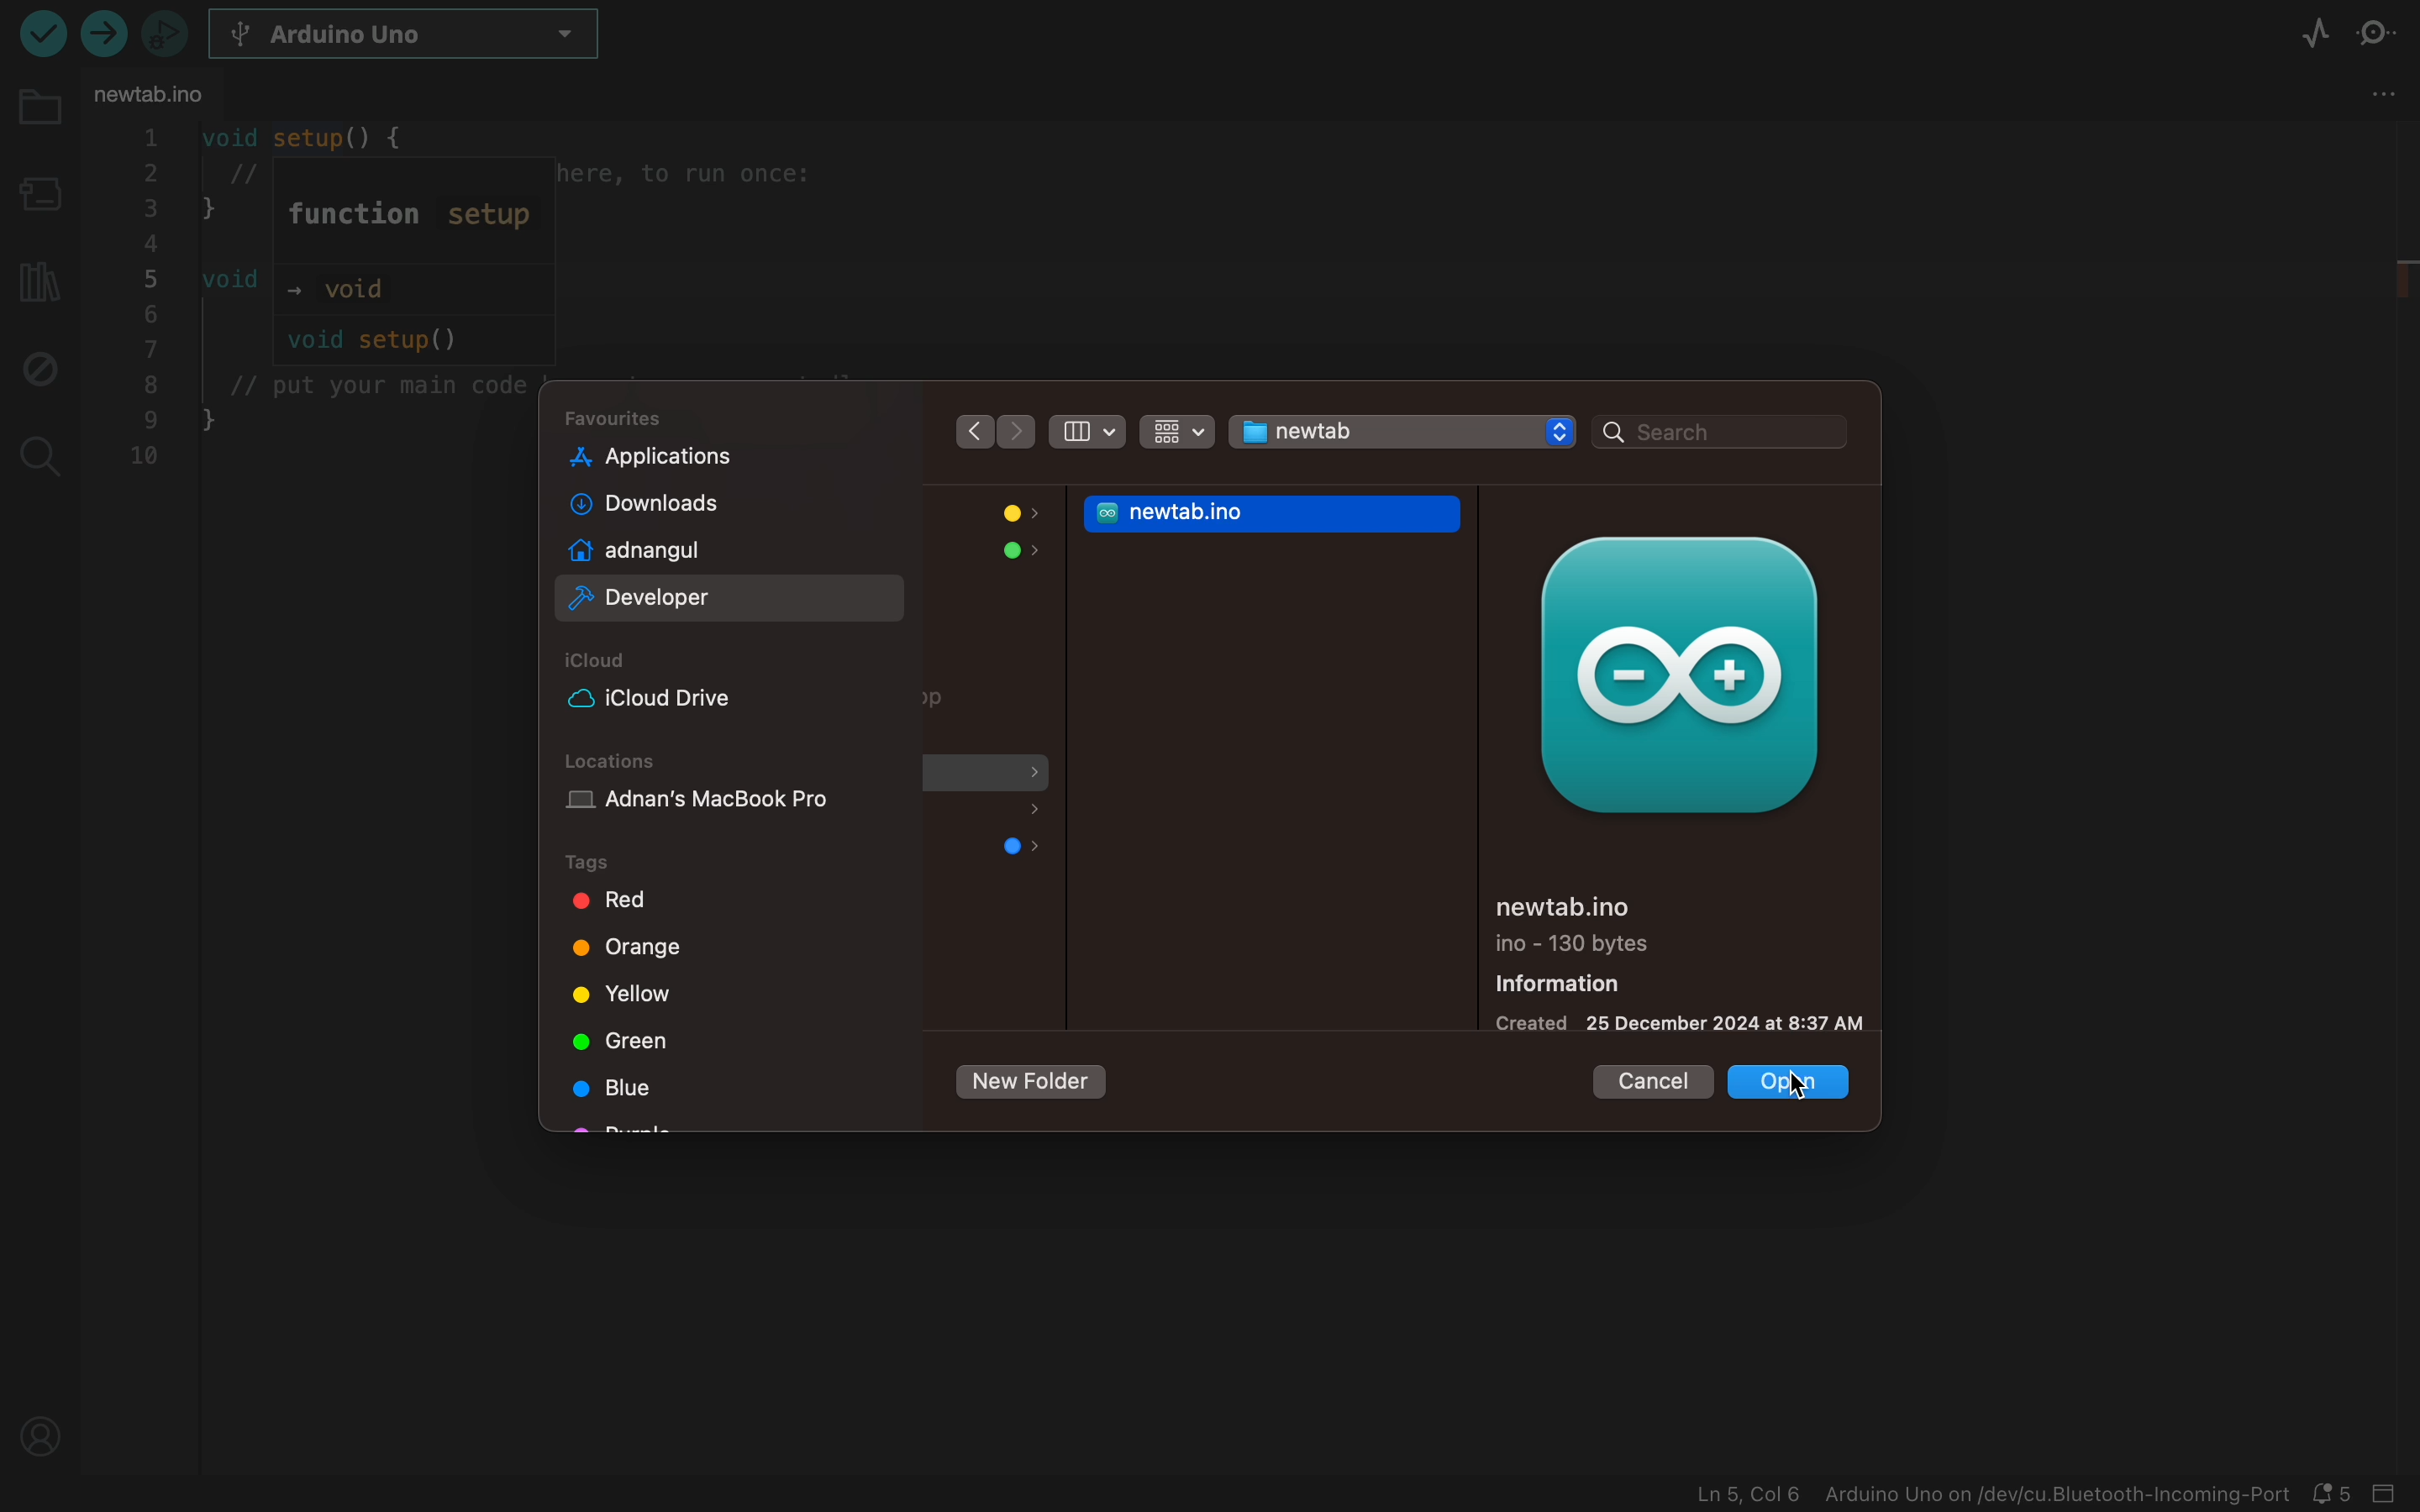 The image size is (2420, 1512). Describe the element at coordinates (604, 661) in the screenshot. I see `icloud` at that location.